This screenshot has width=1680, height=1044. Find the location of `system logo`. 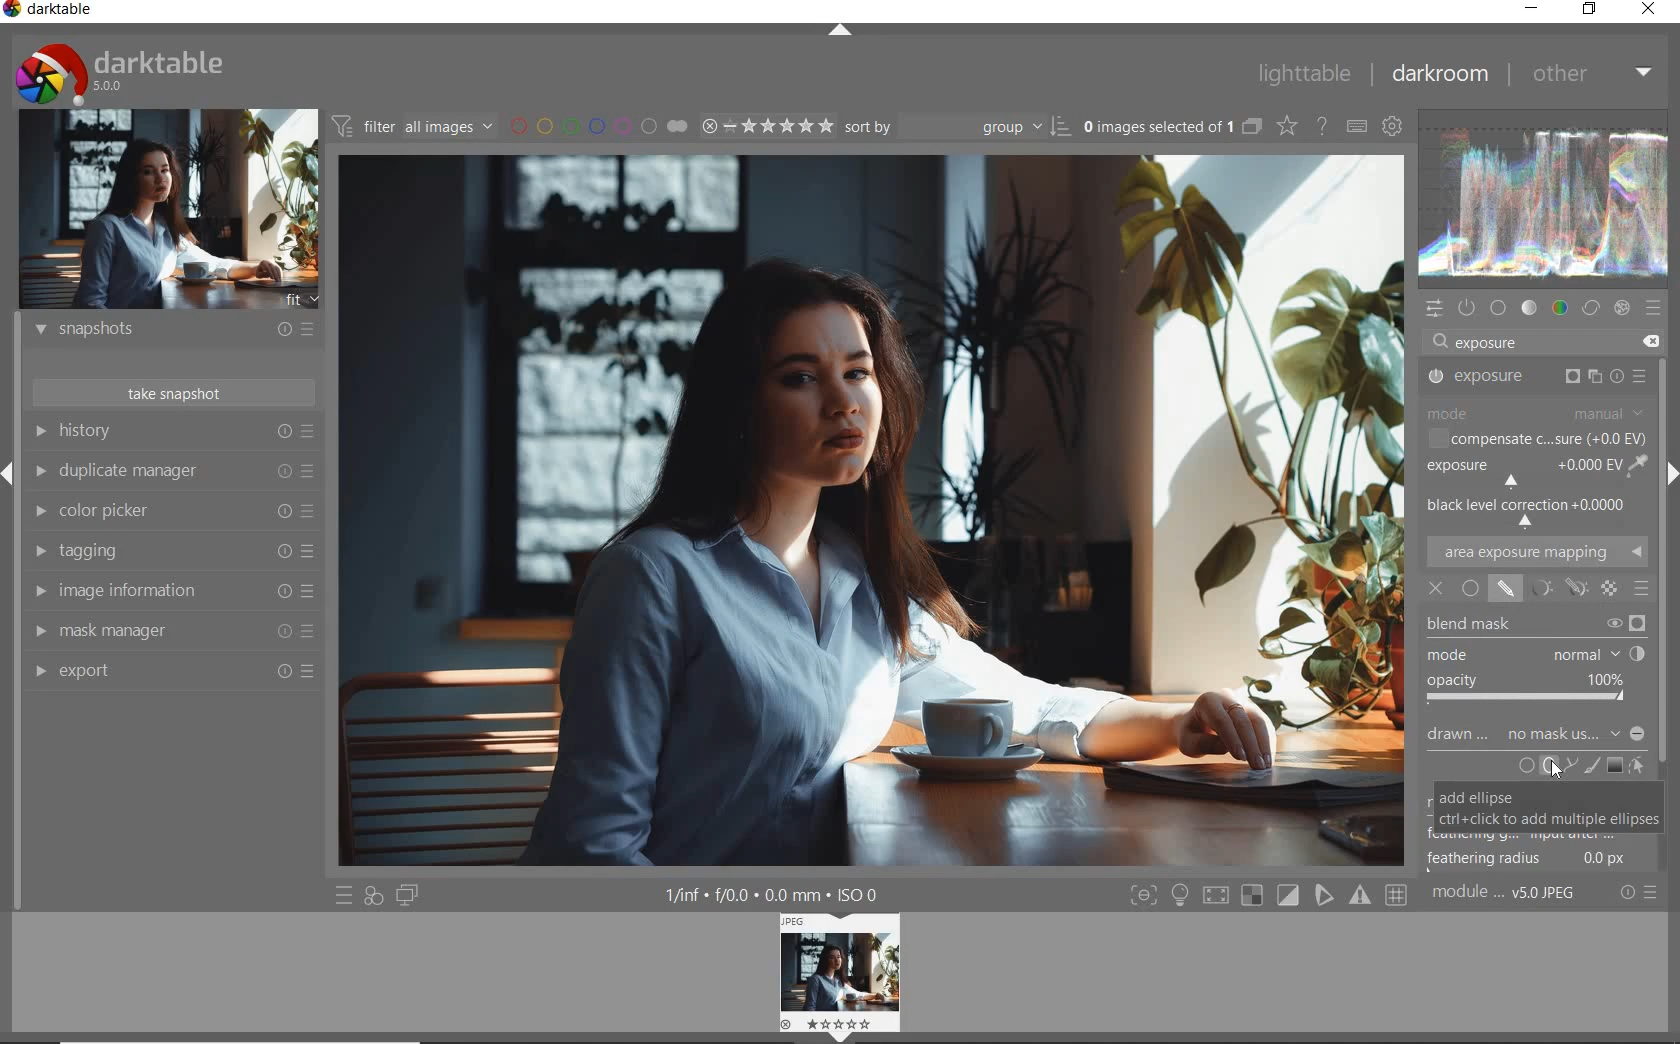

system logo is located at coordinates (122, 73).